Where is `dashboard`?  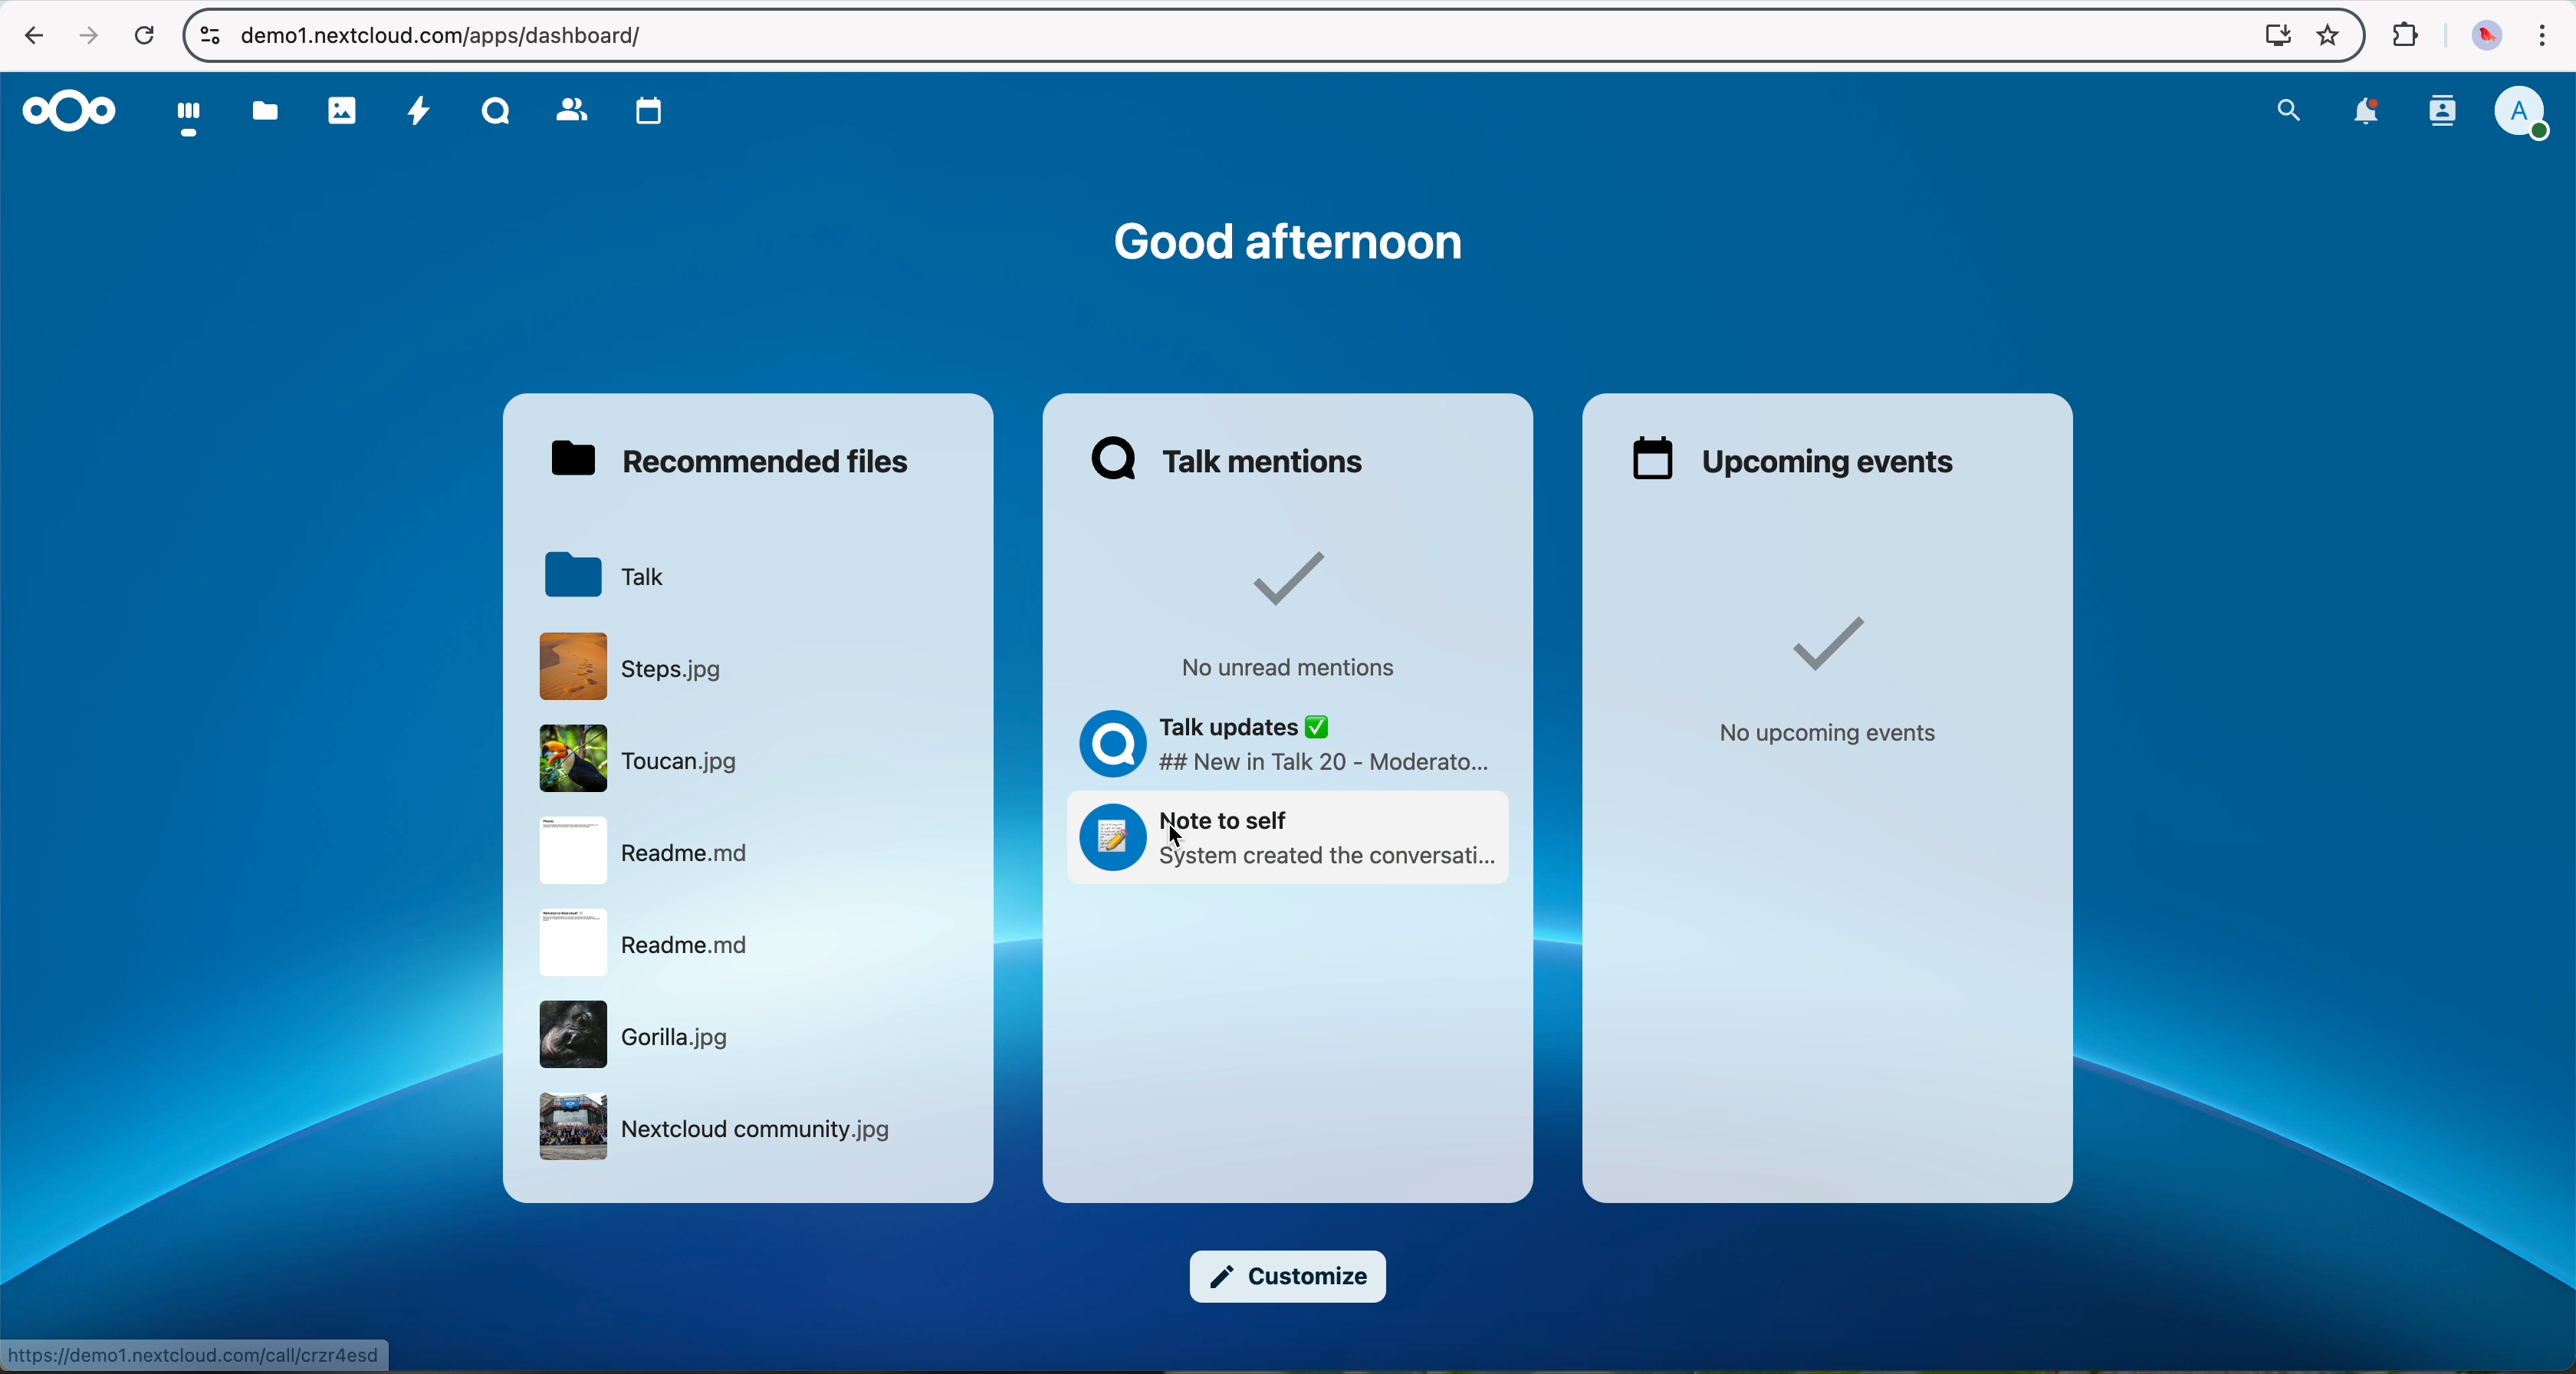 dashboard is located at coordinates (179, 117).